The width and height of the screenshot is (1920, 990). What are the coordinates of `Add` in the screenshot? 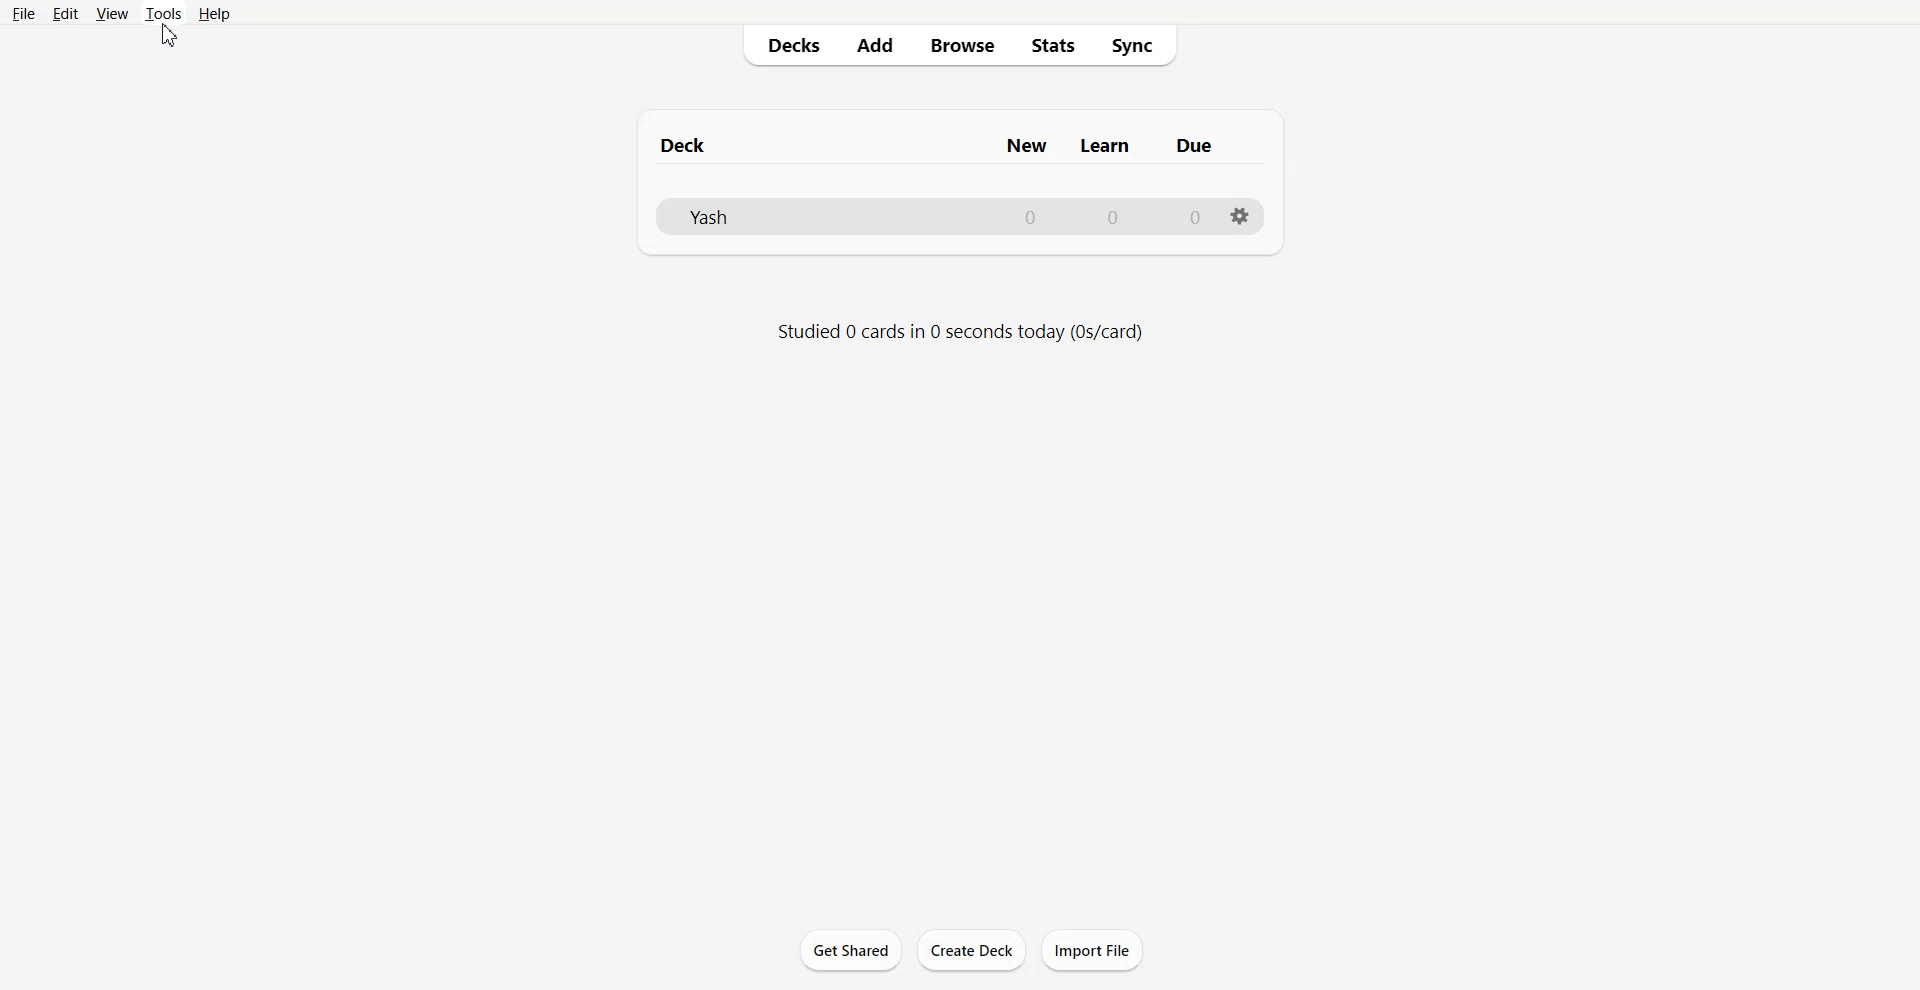 It's located at (873, 45).